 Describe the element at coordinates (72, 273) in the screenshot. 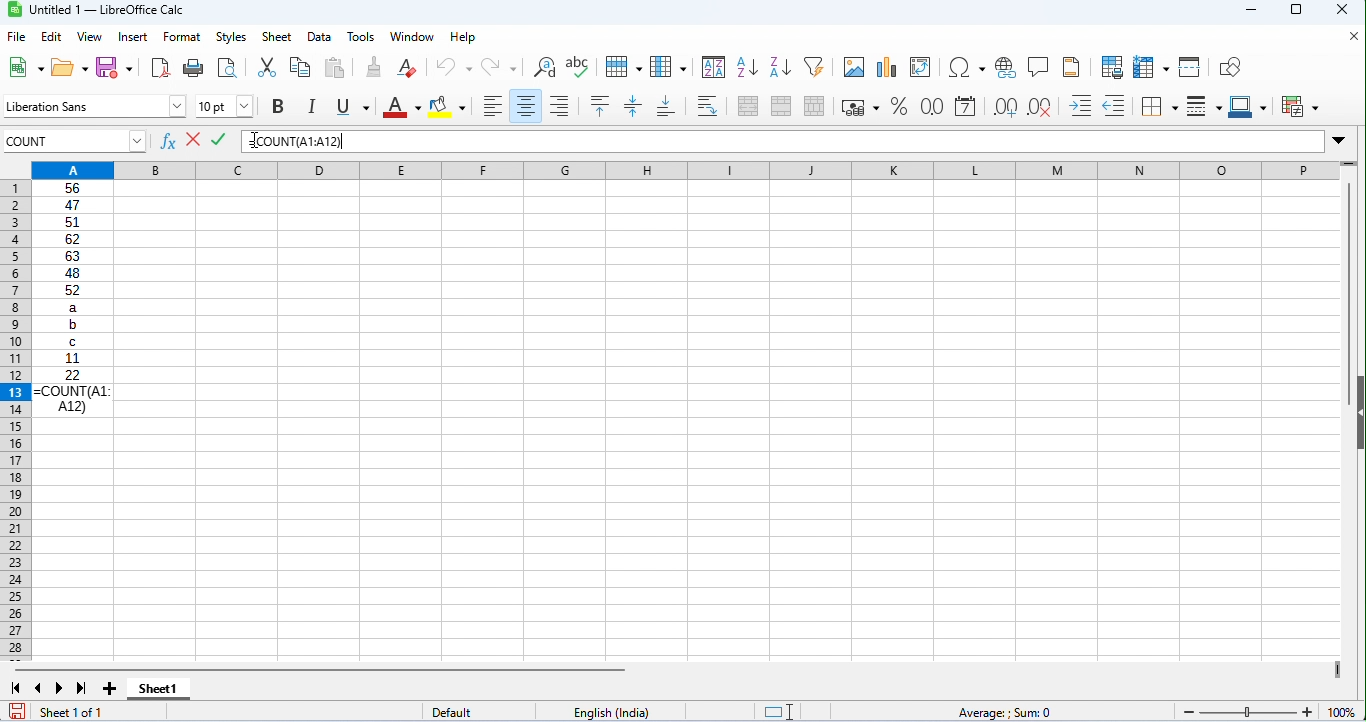

I see `48` at that location.